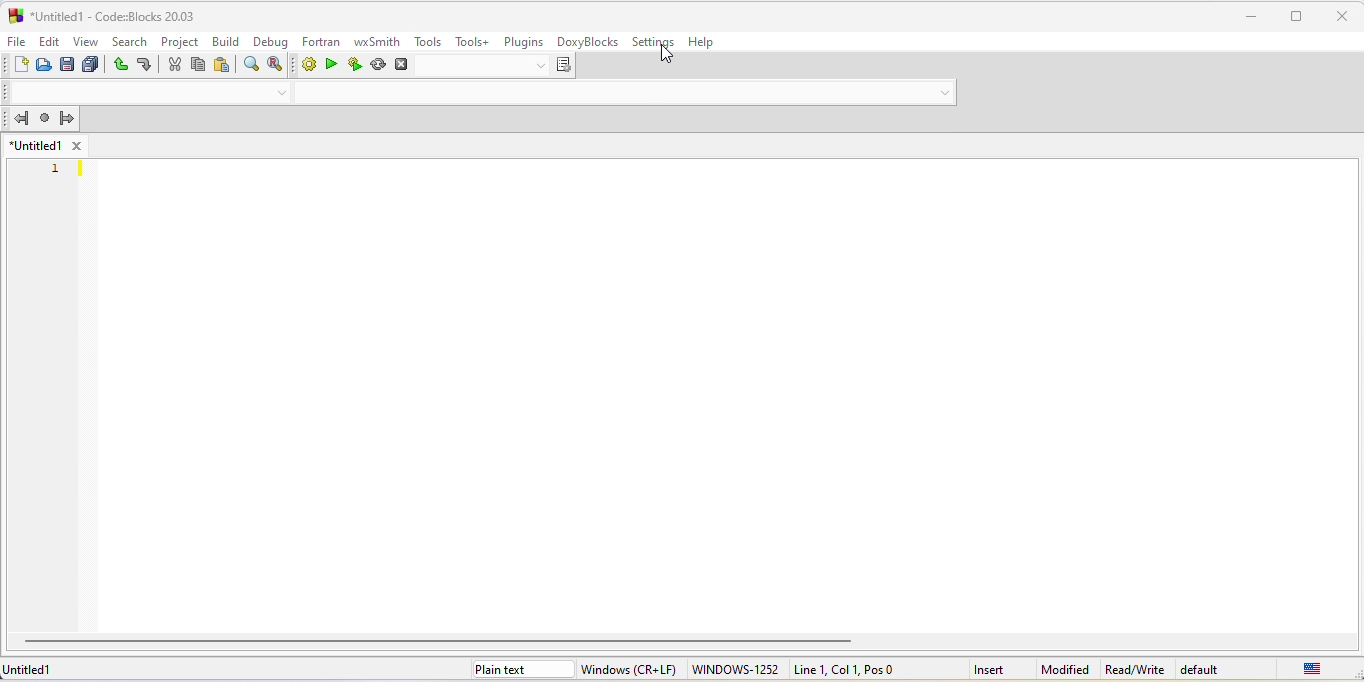  What do you see at coordinates (252, 63) in the screenshot?
I see `find` at bounding box center [252, 63].